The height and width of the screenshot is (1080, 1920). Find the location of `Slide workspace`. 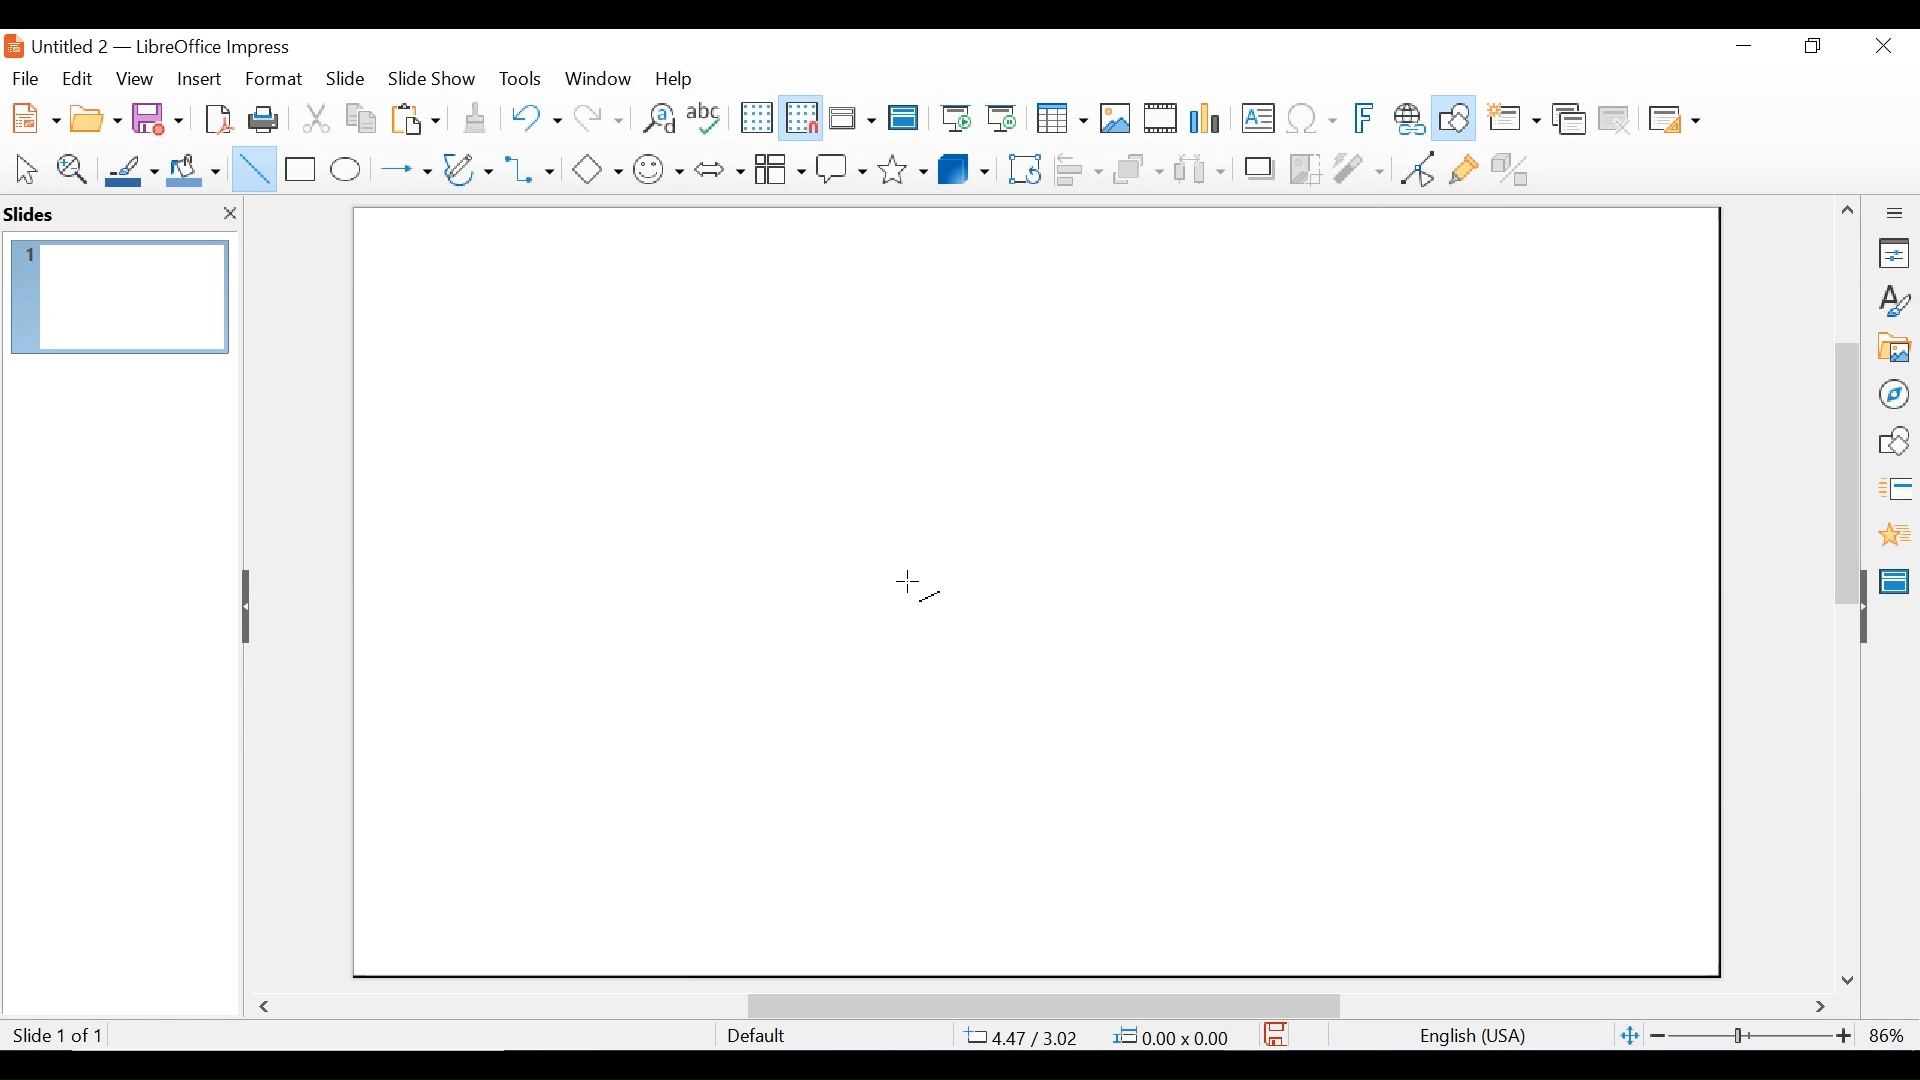

Slide workspace is located at coordinates (1039, 591).